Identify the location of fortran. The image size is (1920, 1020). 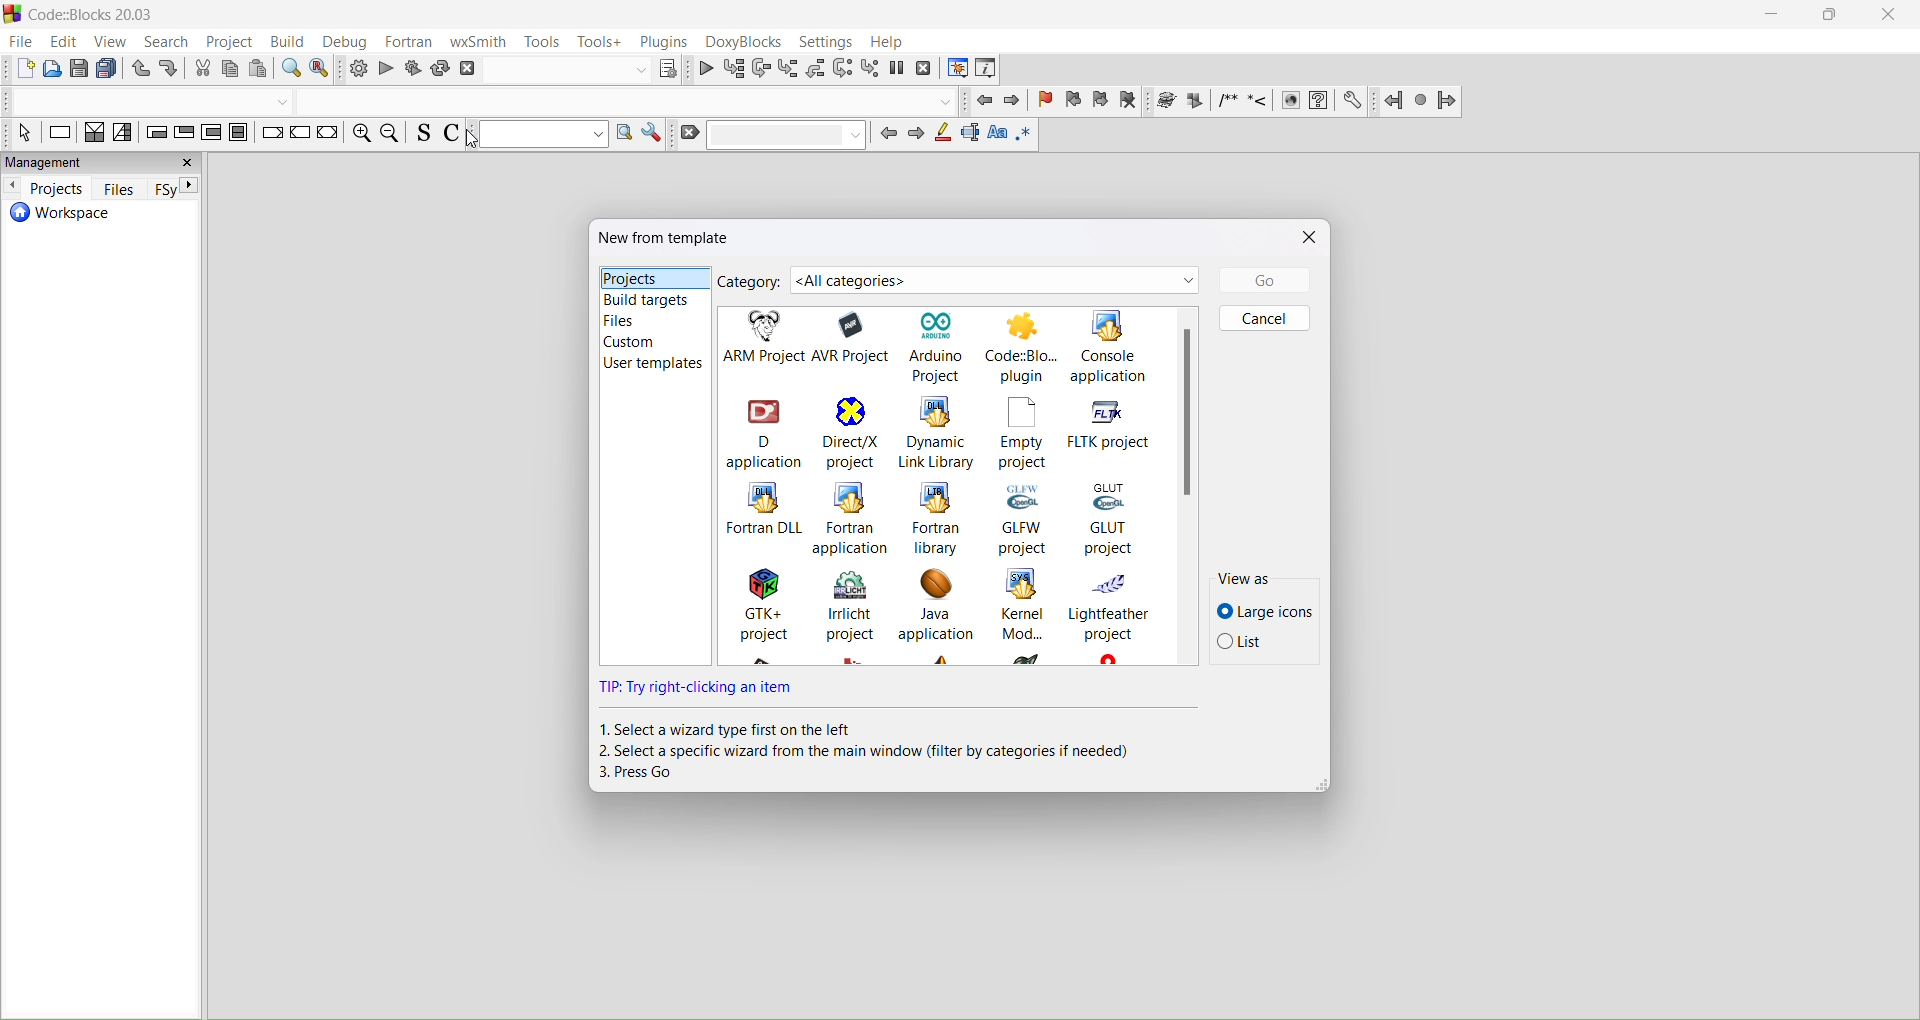
(410, 43).